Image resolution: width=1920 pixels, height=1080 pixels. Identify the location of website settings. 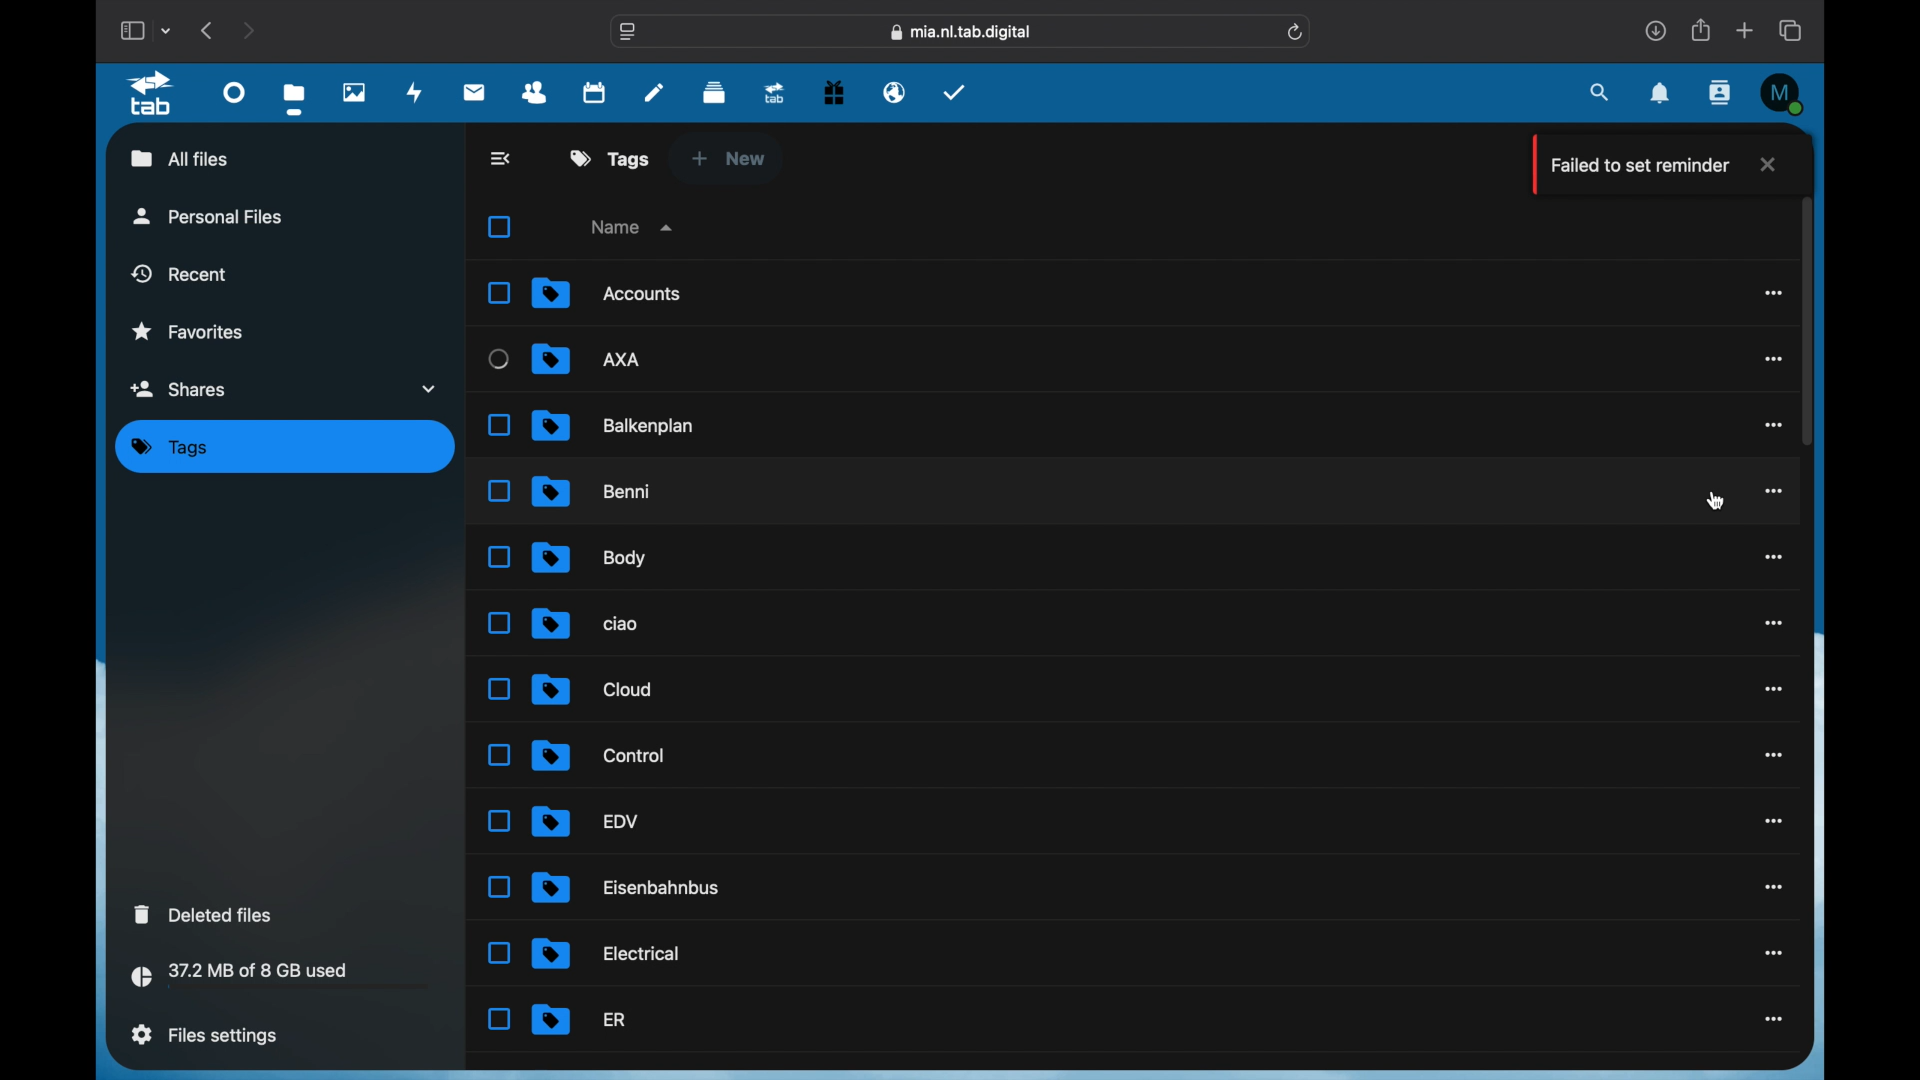
(628, 33).